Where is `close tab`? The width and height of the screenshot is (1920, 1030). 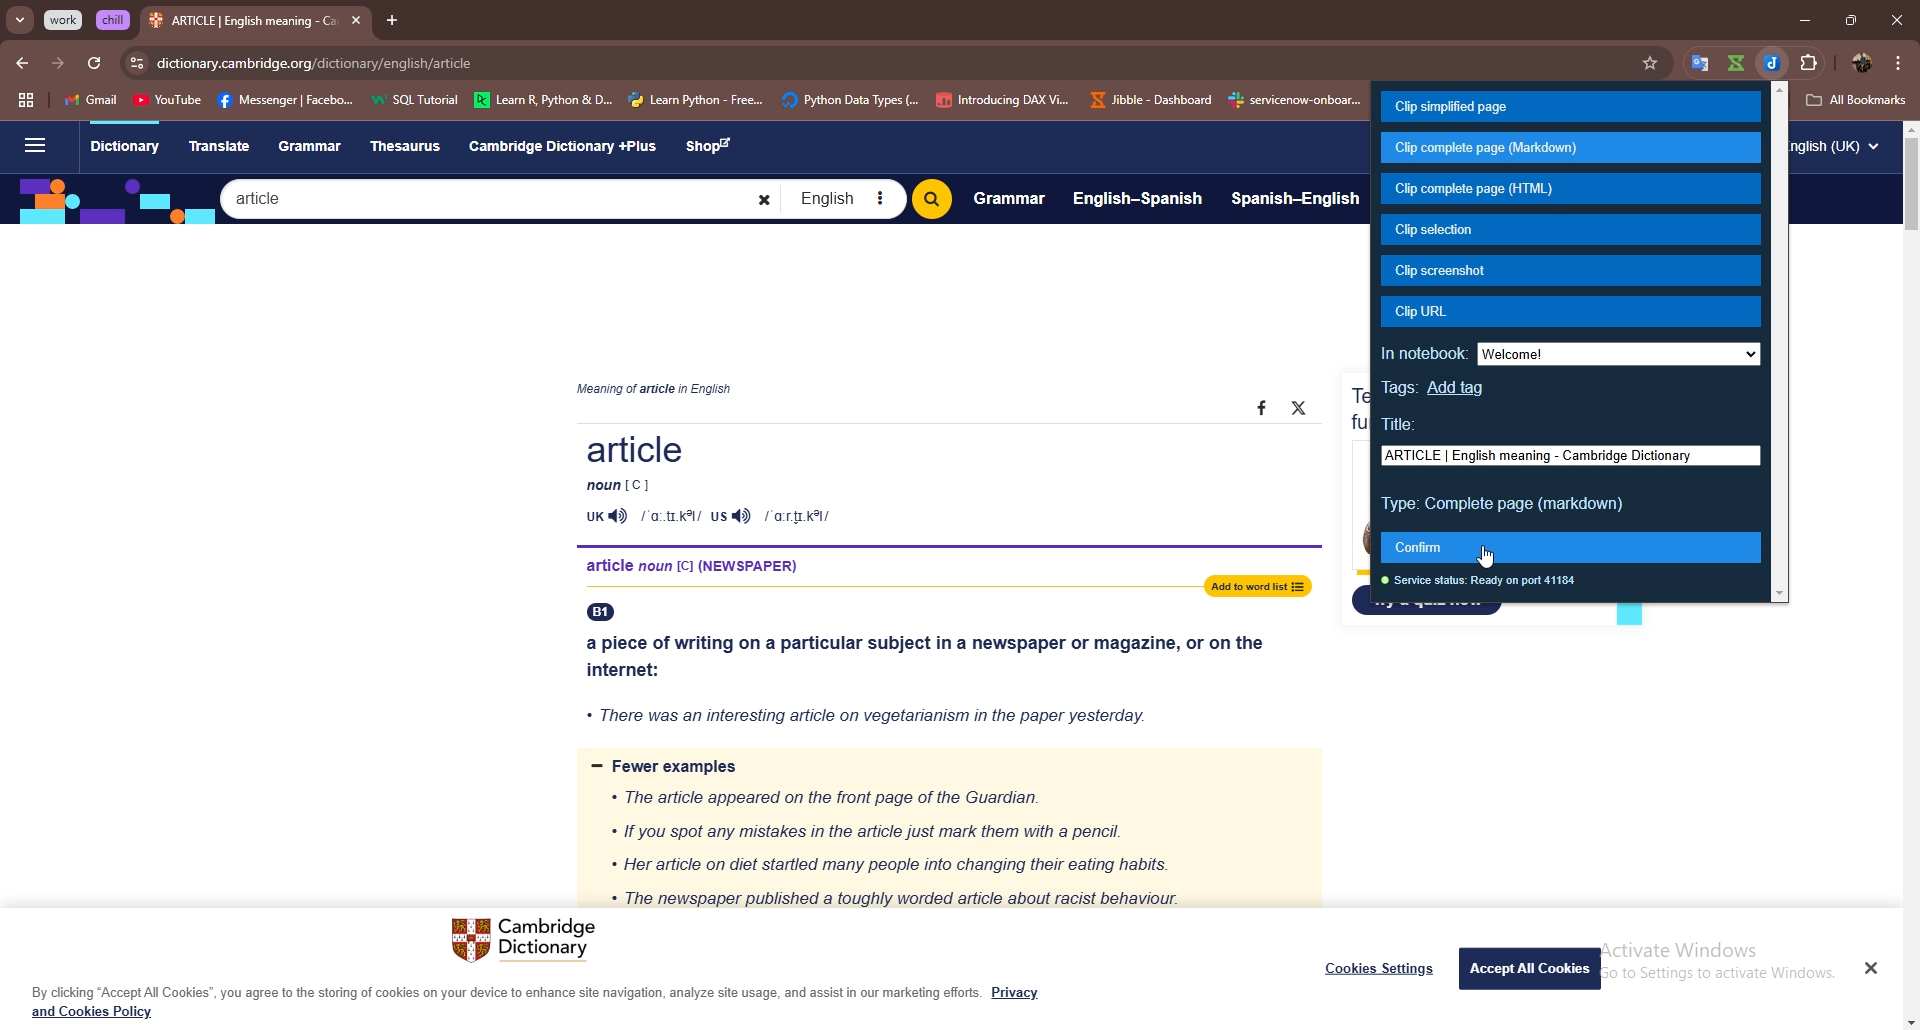
close tab is located at coordinates (356, 20).